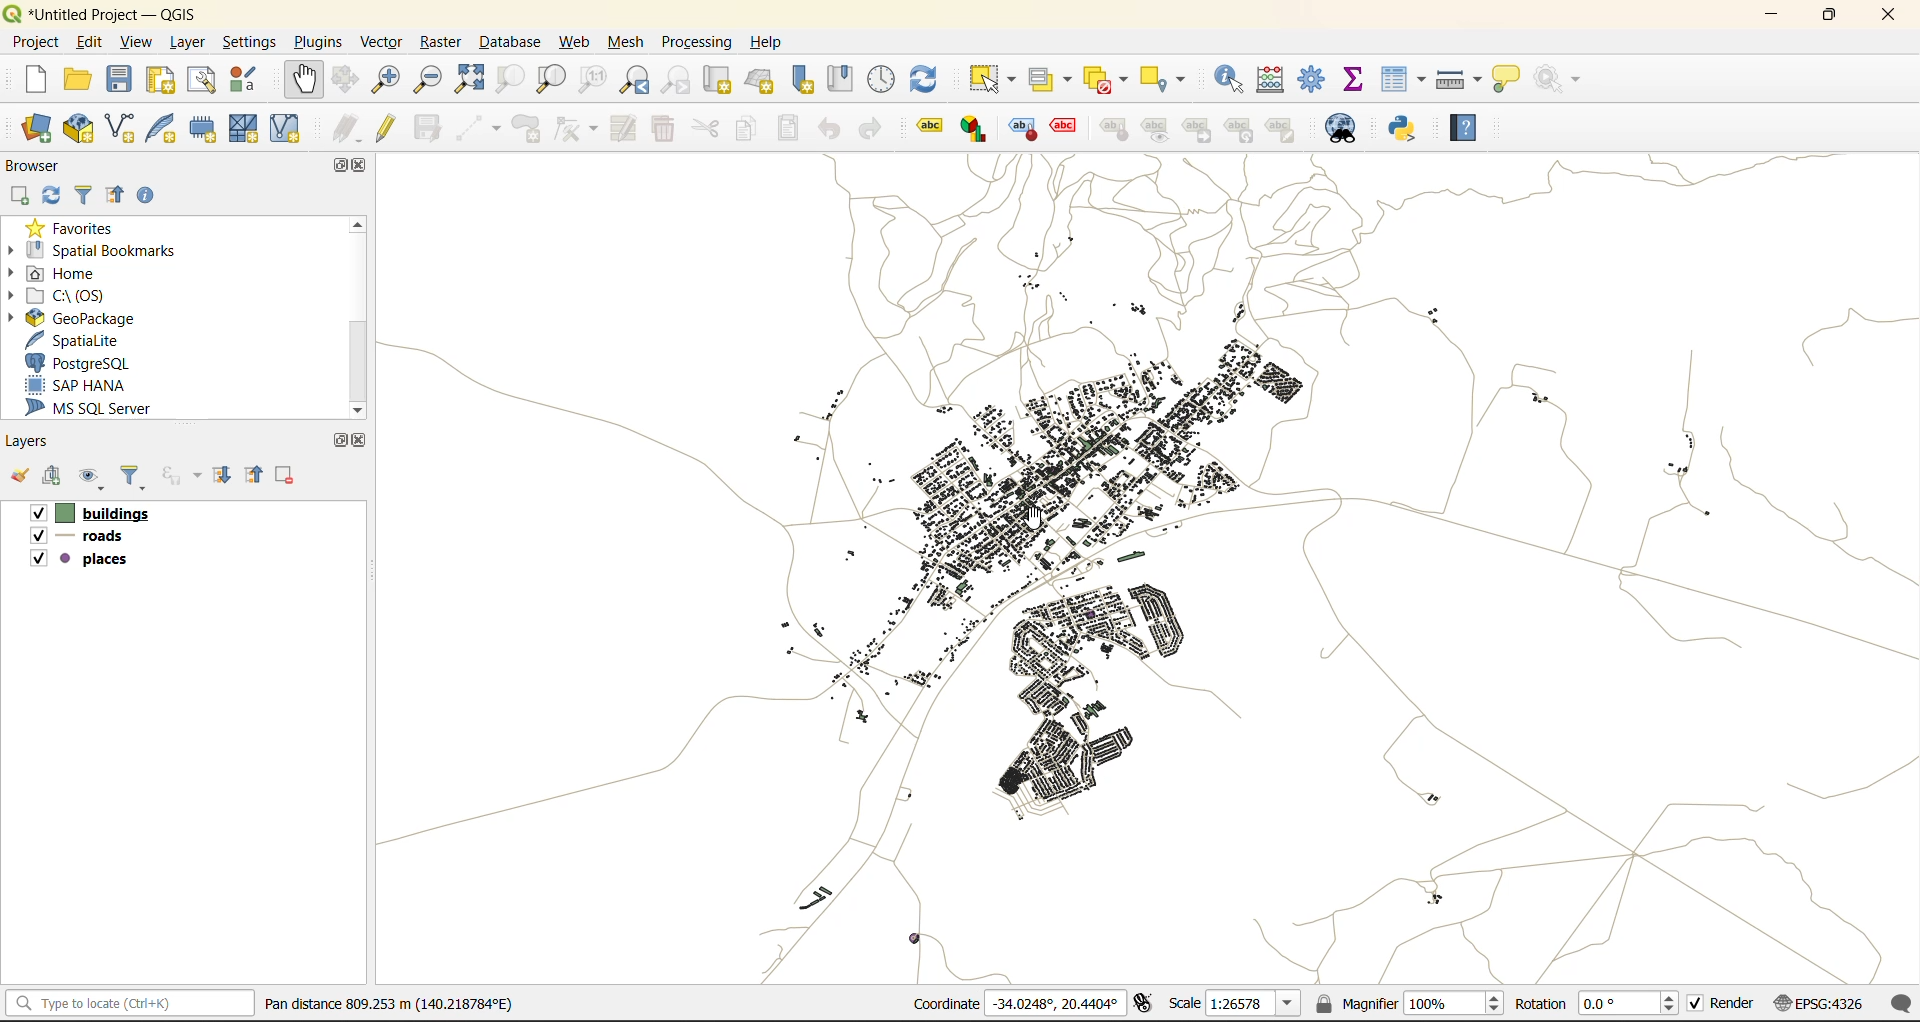 This screenshot has width=1920, height=1022. What do you see at coordinates (1051, 77) in the screenshot?
I see `select value` at bounding box center [1051, 77].